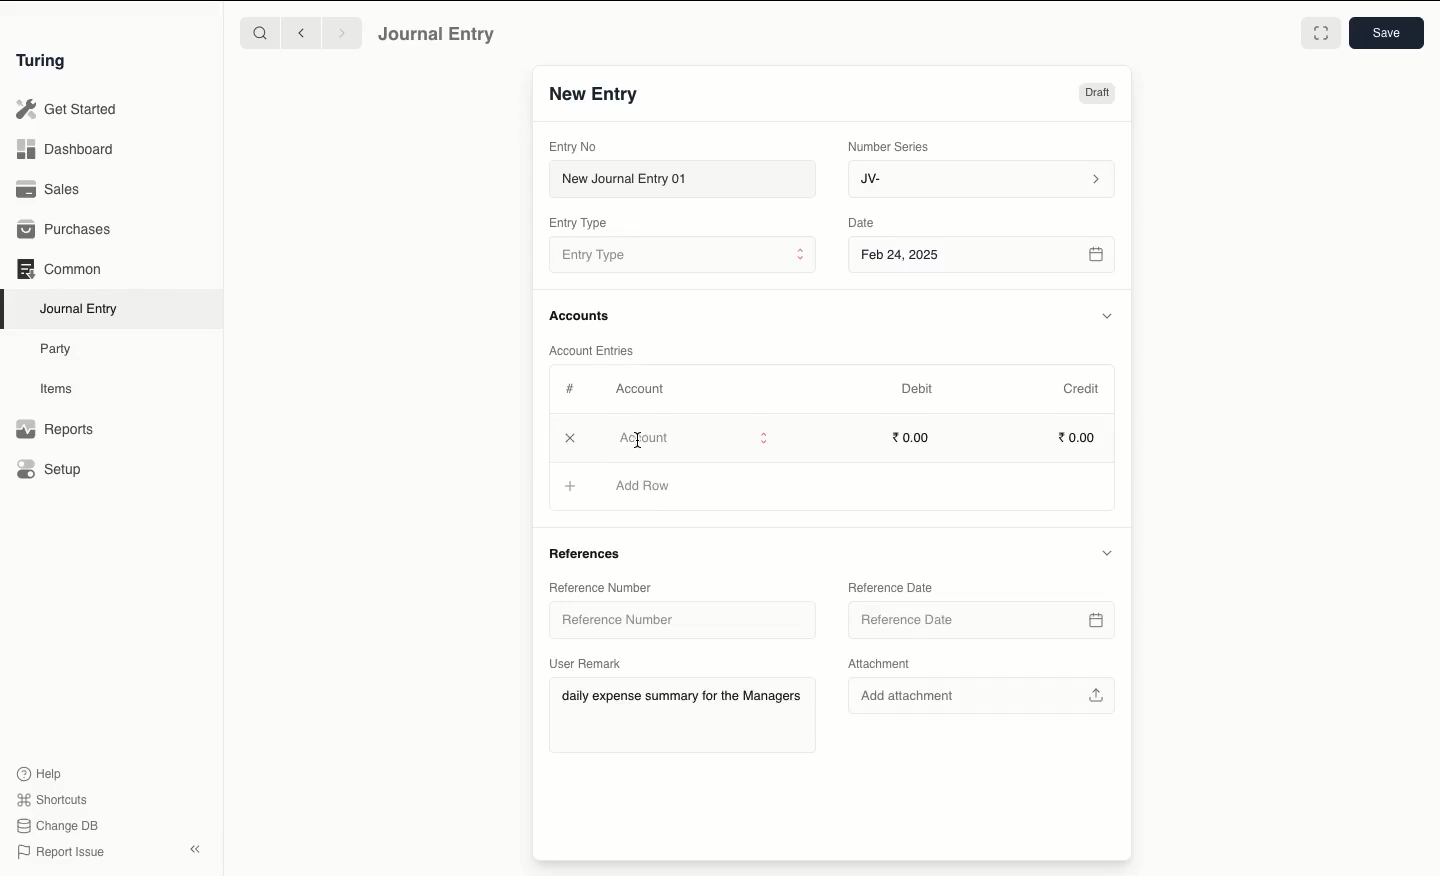 The image size is (1440, 876). What do you see at coordinates (917, 389) in the screenshot?
I see `Debit` at bounding box center [917, 389].